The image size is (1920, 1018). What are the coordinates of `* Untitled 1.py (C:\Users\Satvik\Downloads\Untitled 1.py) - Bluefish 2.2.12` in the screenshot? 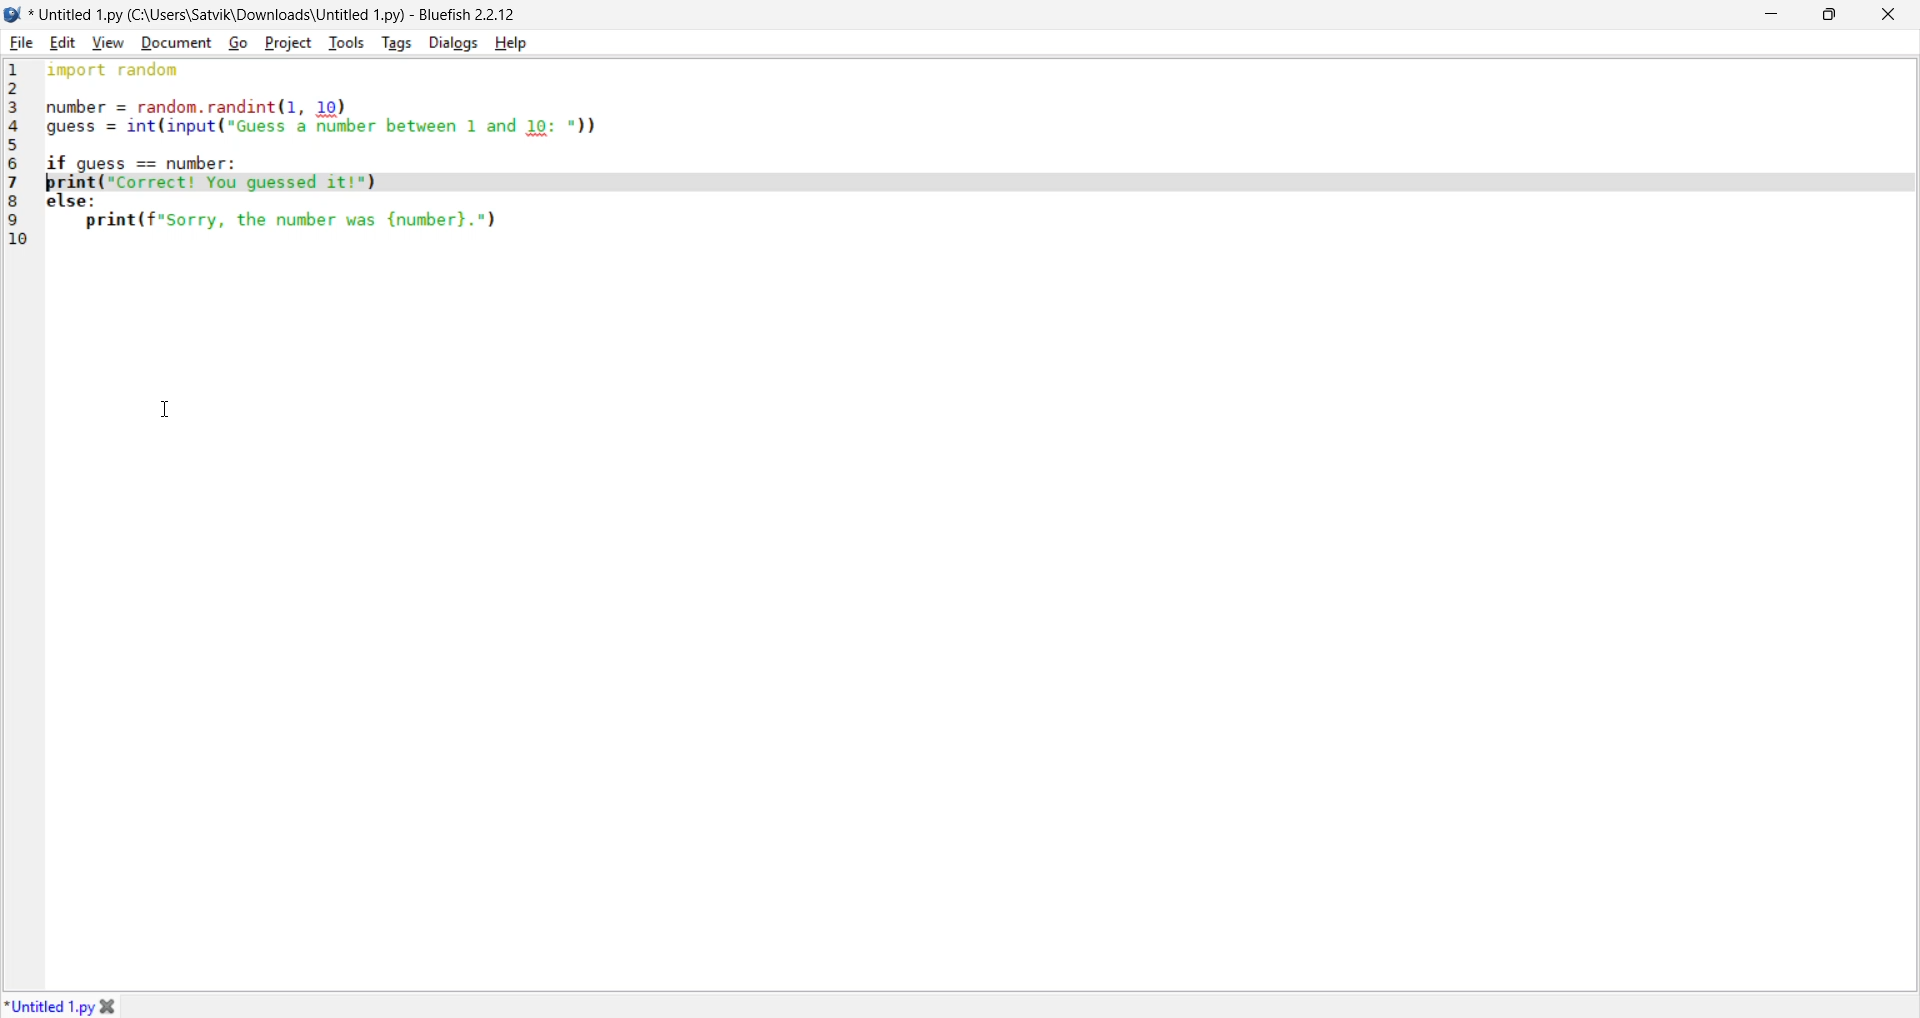 It's located at (275, 14).